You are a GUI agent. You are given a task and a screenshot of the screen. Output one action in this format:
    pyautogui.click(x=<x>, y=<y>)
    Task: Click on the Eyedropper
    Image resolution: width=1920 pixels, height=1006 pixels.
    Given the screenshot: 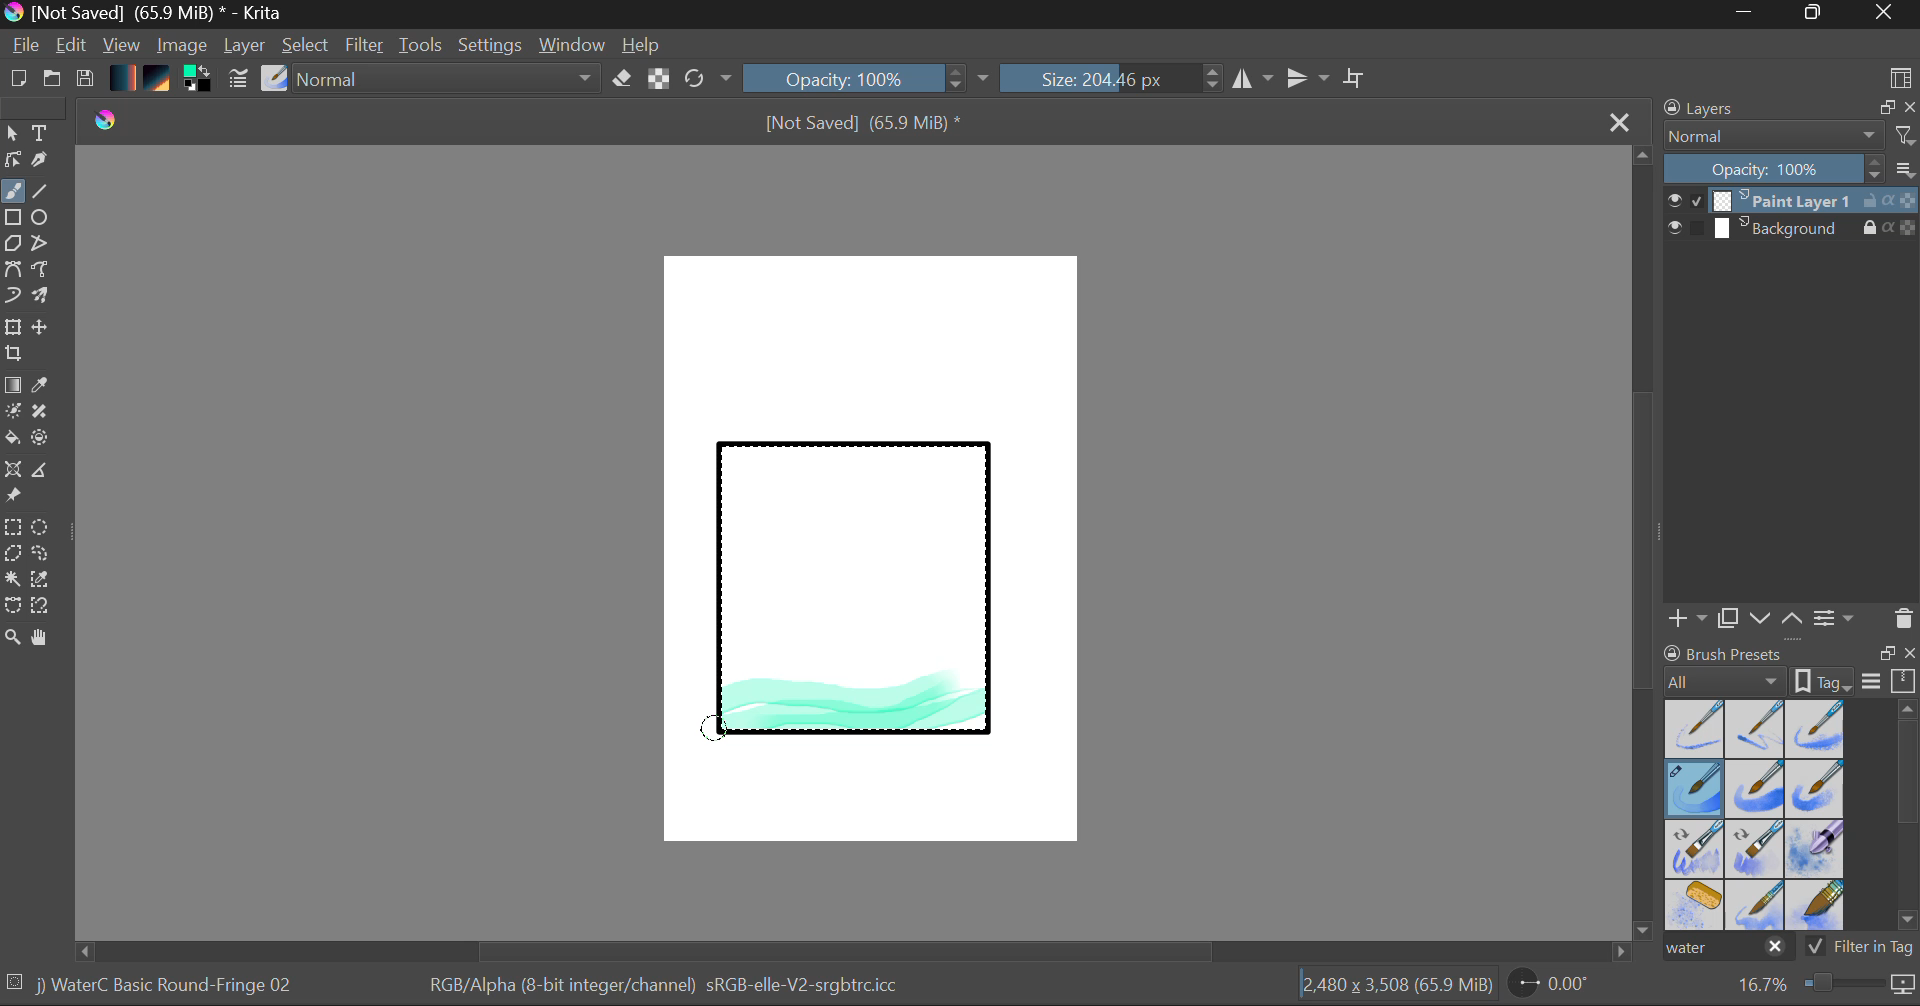 What is the action you would take?
    pyautogui.click(x=44, y=386)
    